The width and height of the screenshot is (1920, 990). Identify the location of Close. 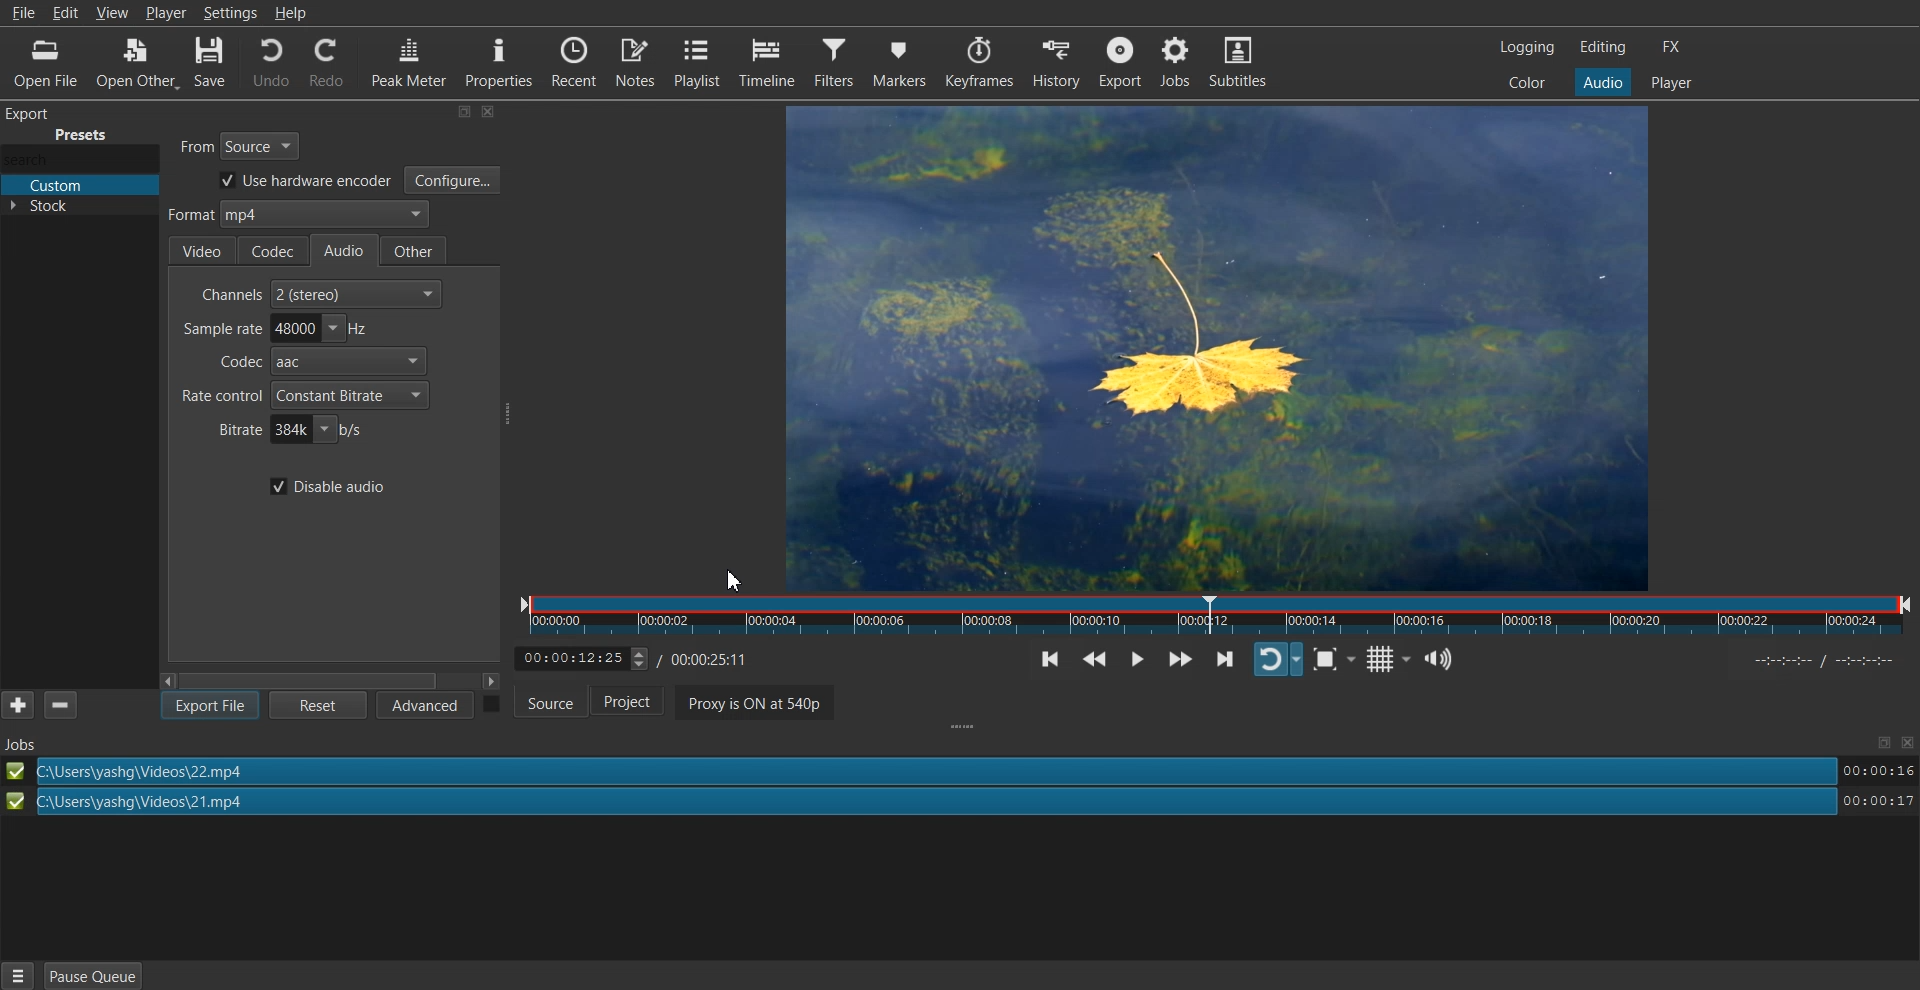
(1908, 742).